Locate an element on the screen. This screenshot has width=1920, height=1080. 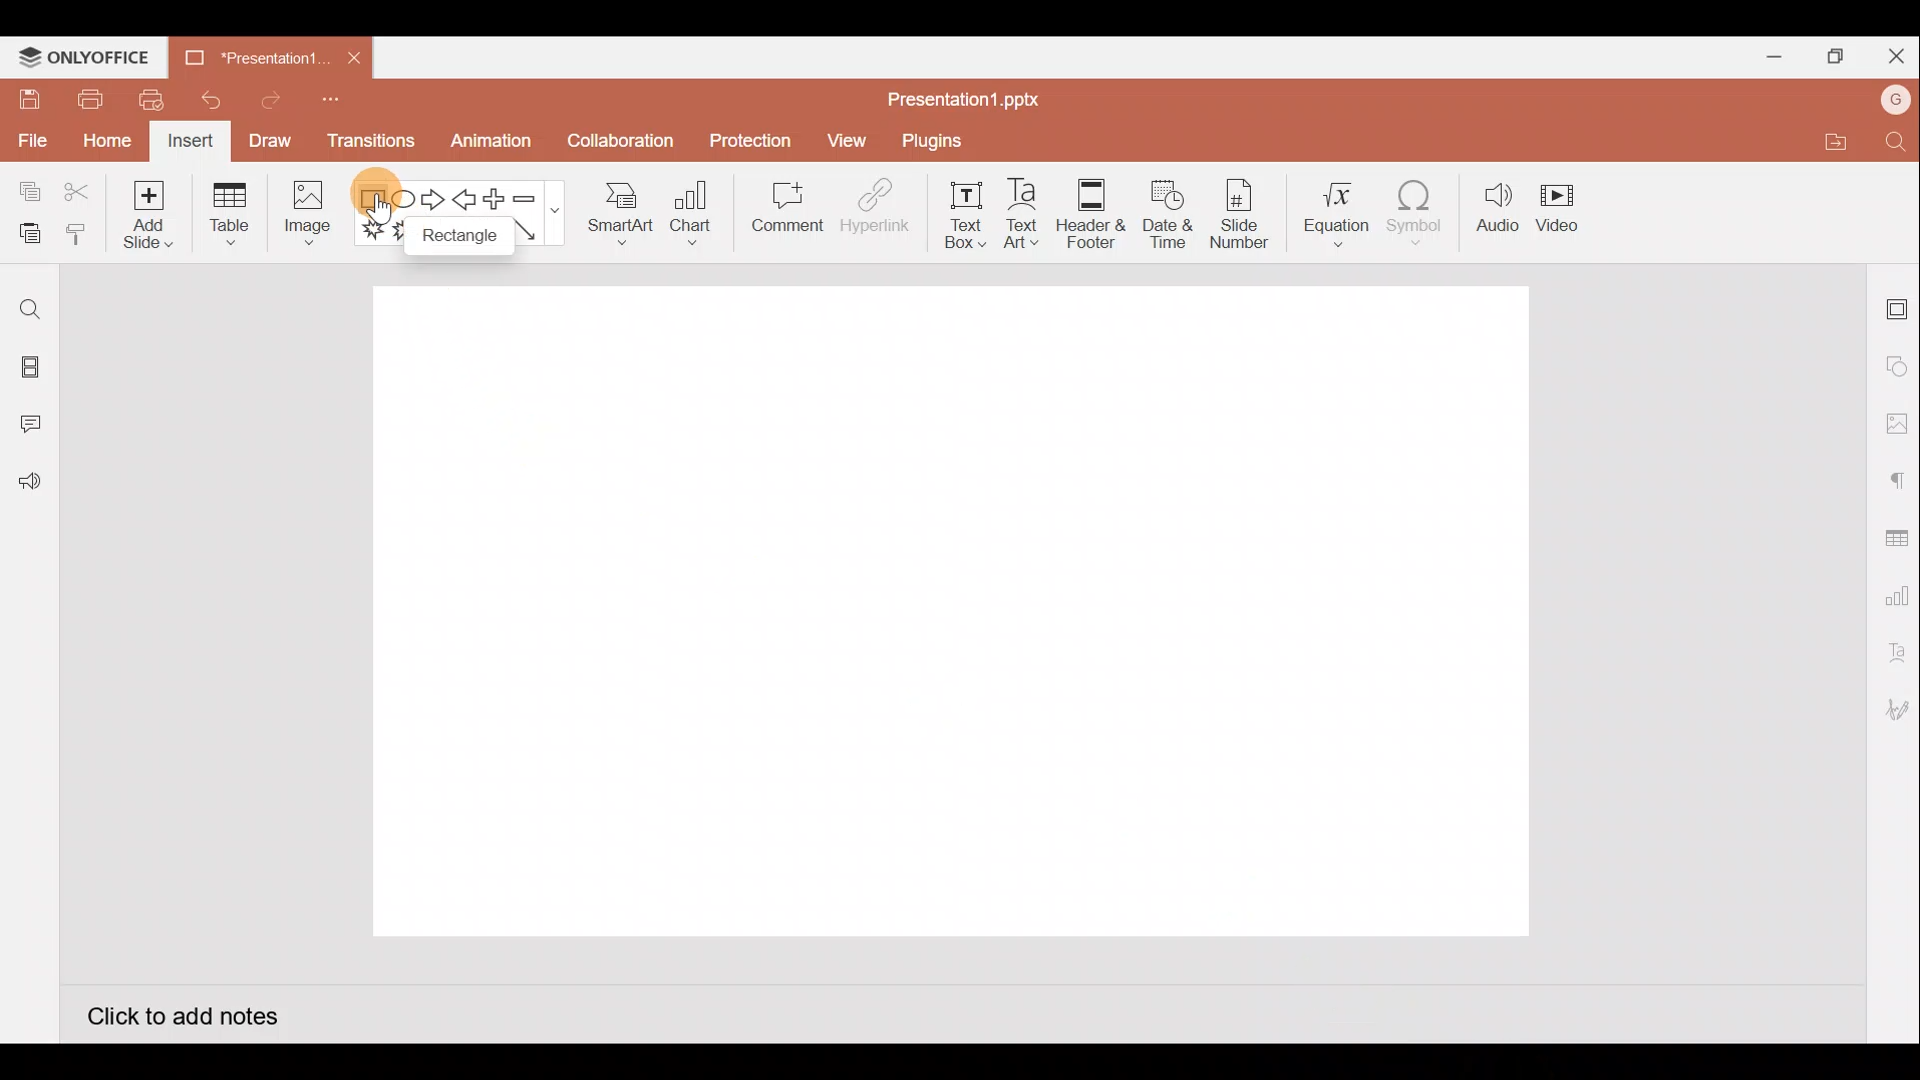
Account name is located at coordinates (1896, 100).